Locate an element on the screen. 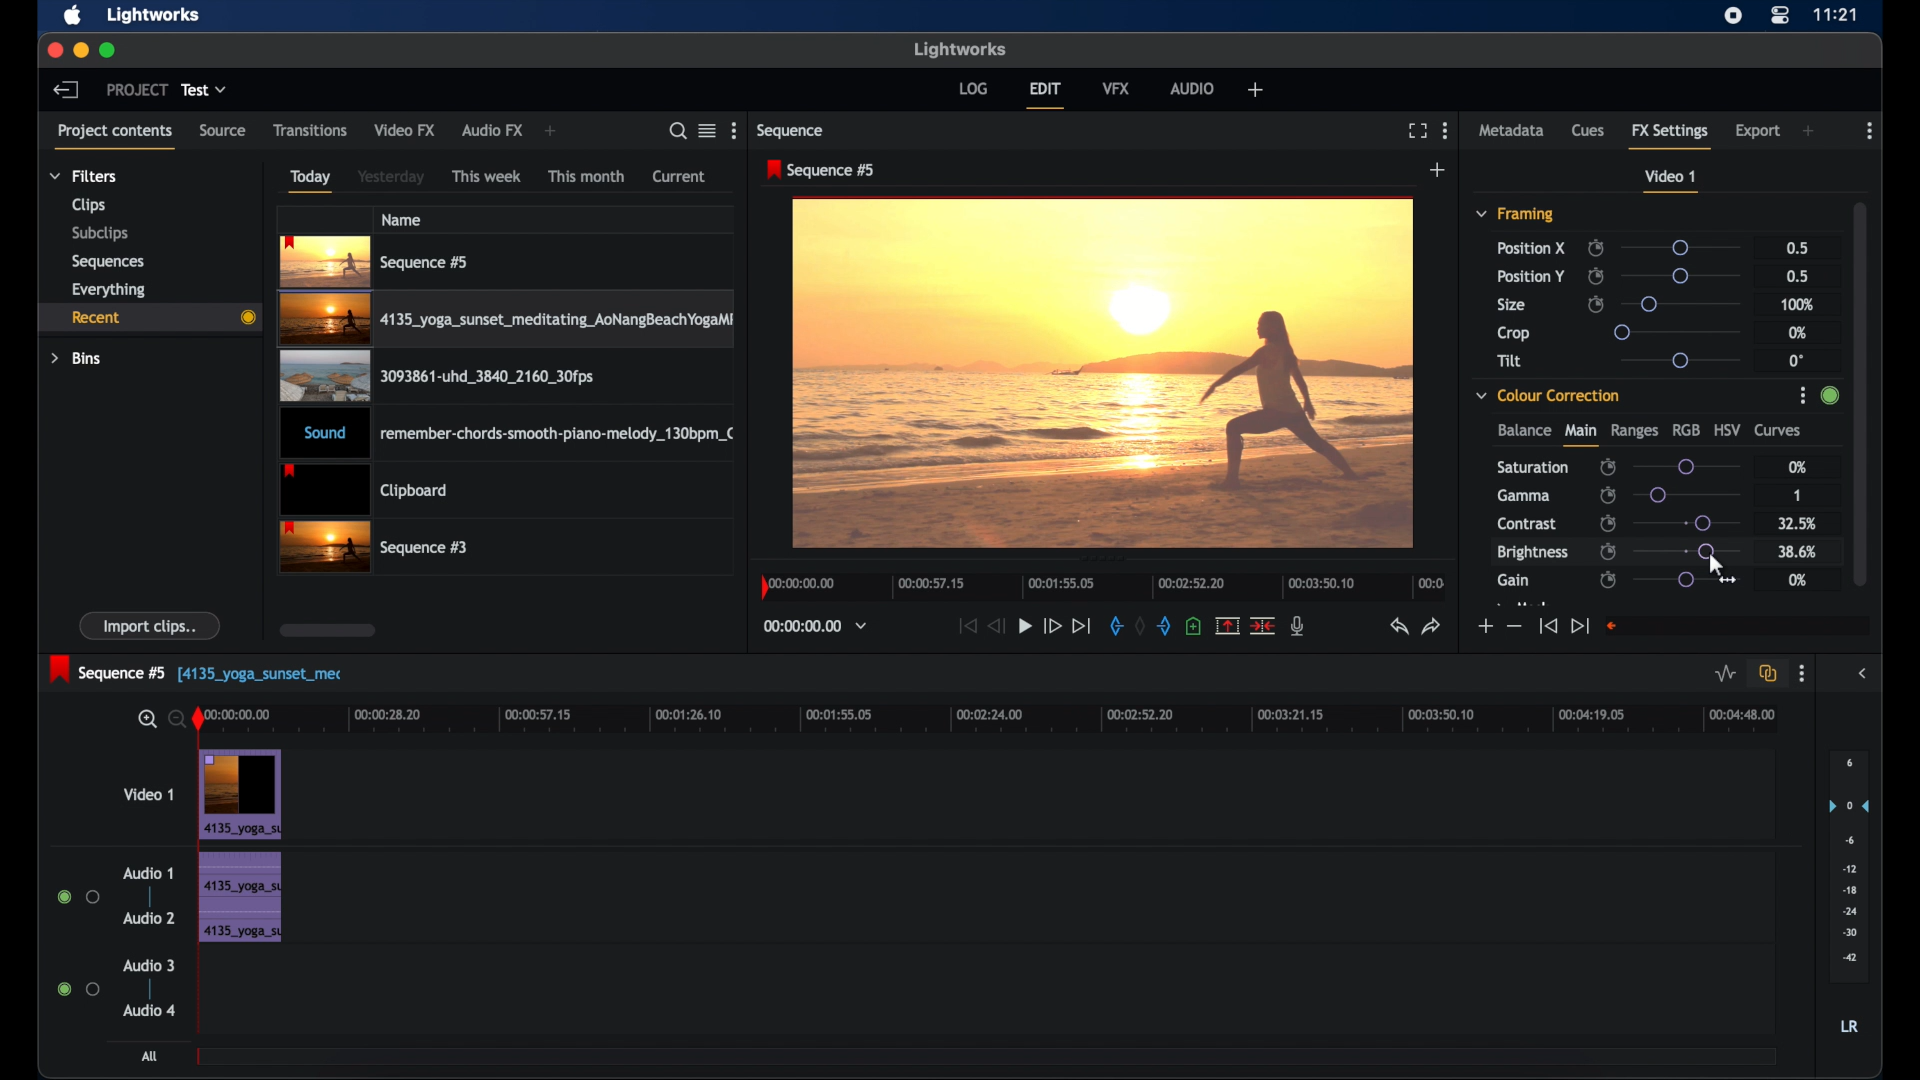 The width and height of the screenshot is (1920, 1080). today is located at coordinates (310, 181).